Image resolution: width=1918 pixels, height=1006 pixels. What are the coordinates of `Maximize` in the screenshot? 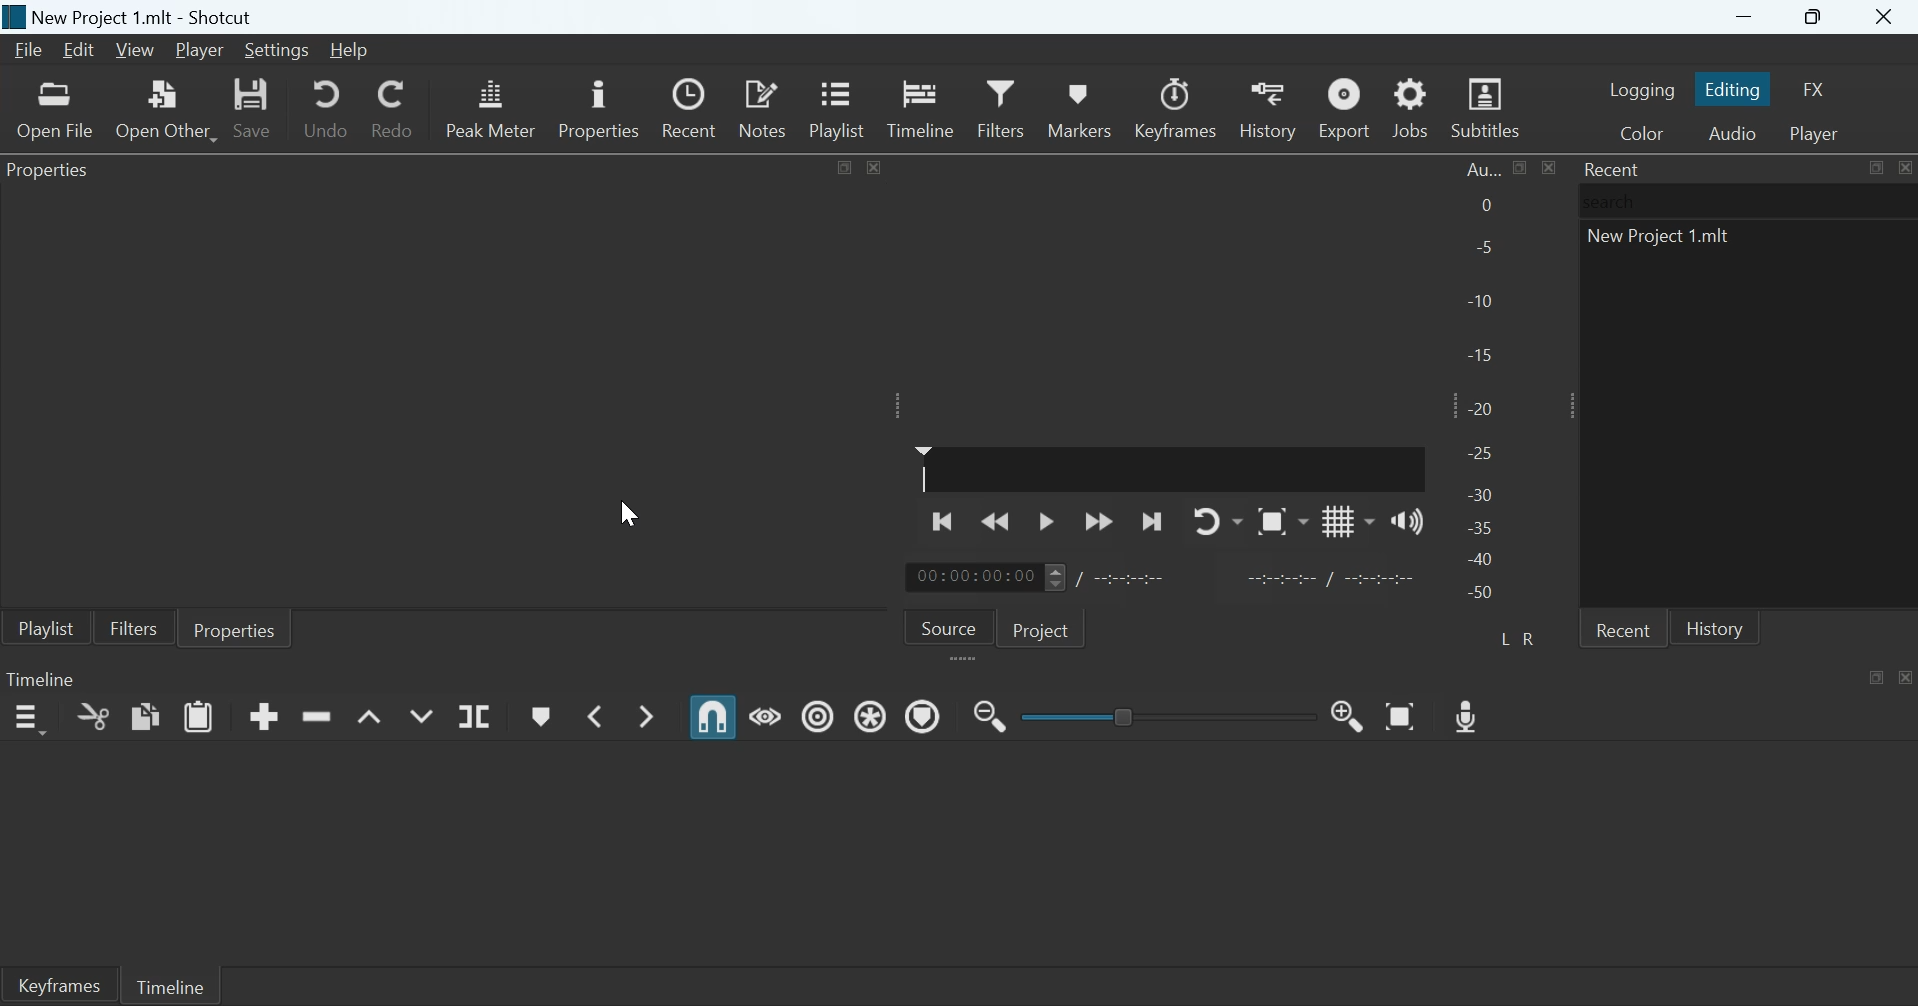 It's located at (1816, 18).